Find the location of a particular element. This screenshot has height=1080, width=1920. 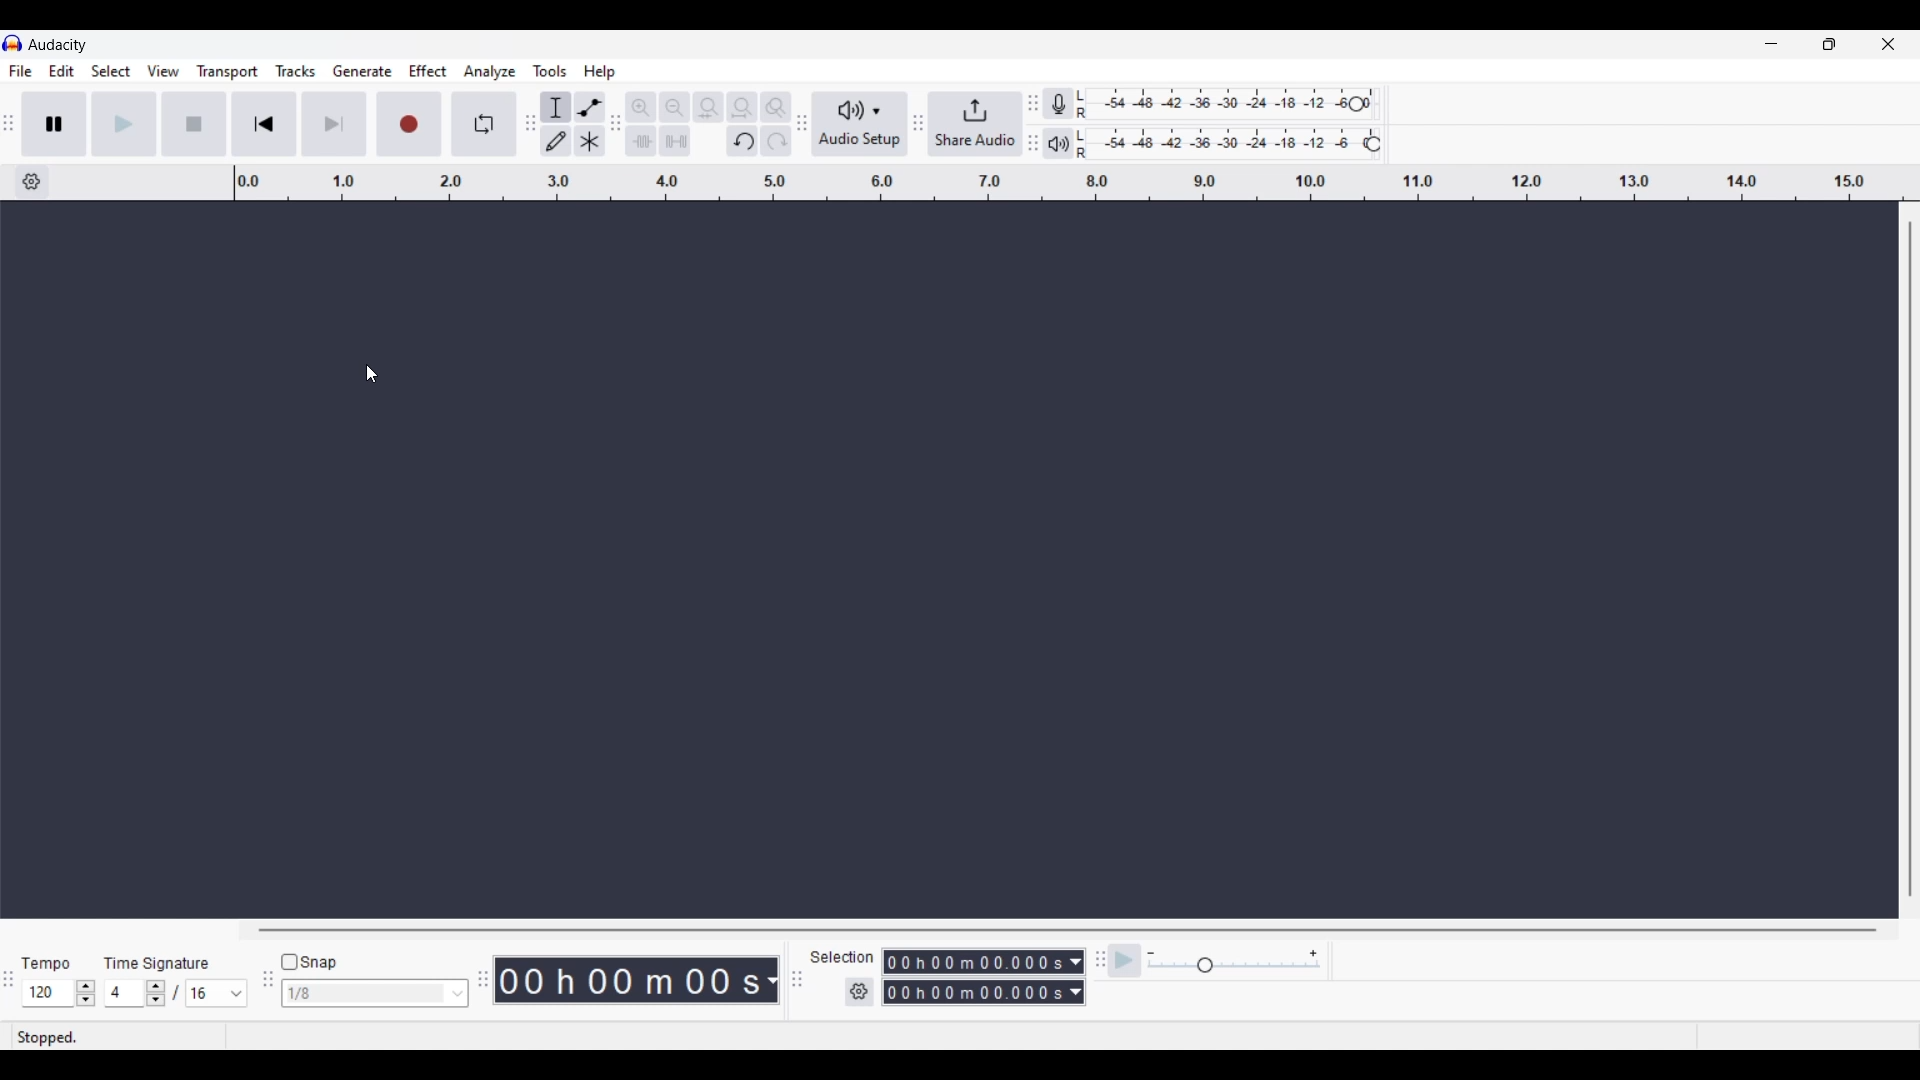

Generate menu is located at coordinates (362, 71).